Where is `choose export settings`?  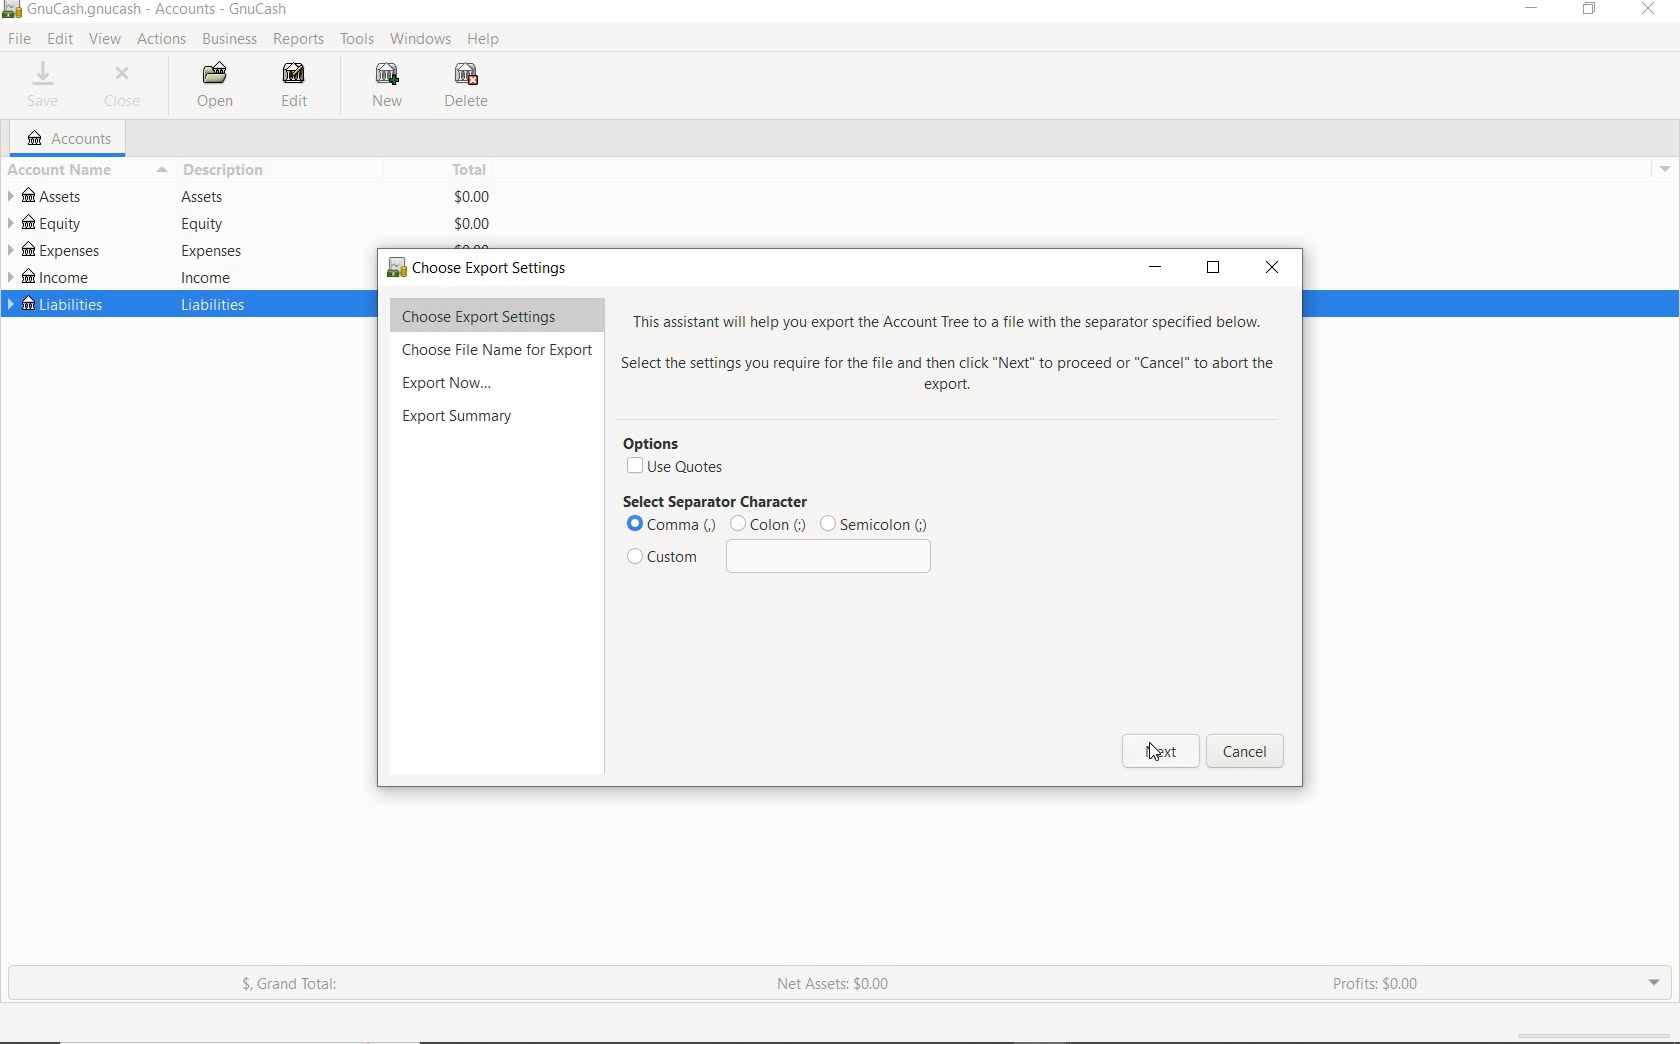 choose export settings is located at coordinates (495, 317).